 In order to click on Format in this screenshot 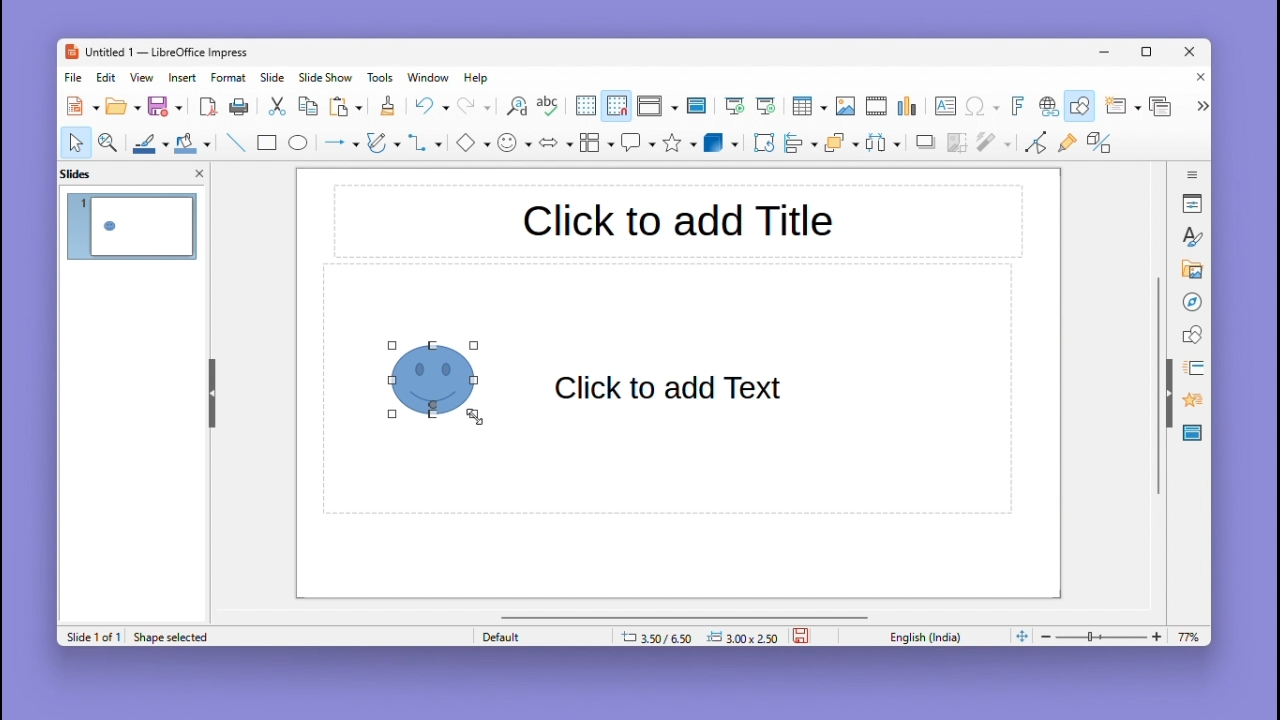, I will do `click(229, 77)`.